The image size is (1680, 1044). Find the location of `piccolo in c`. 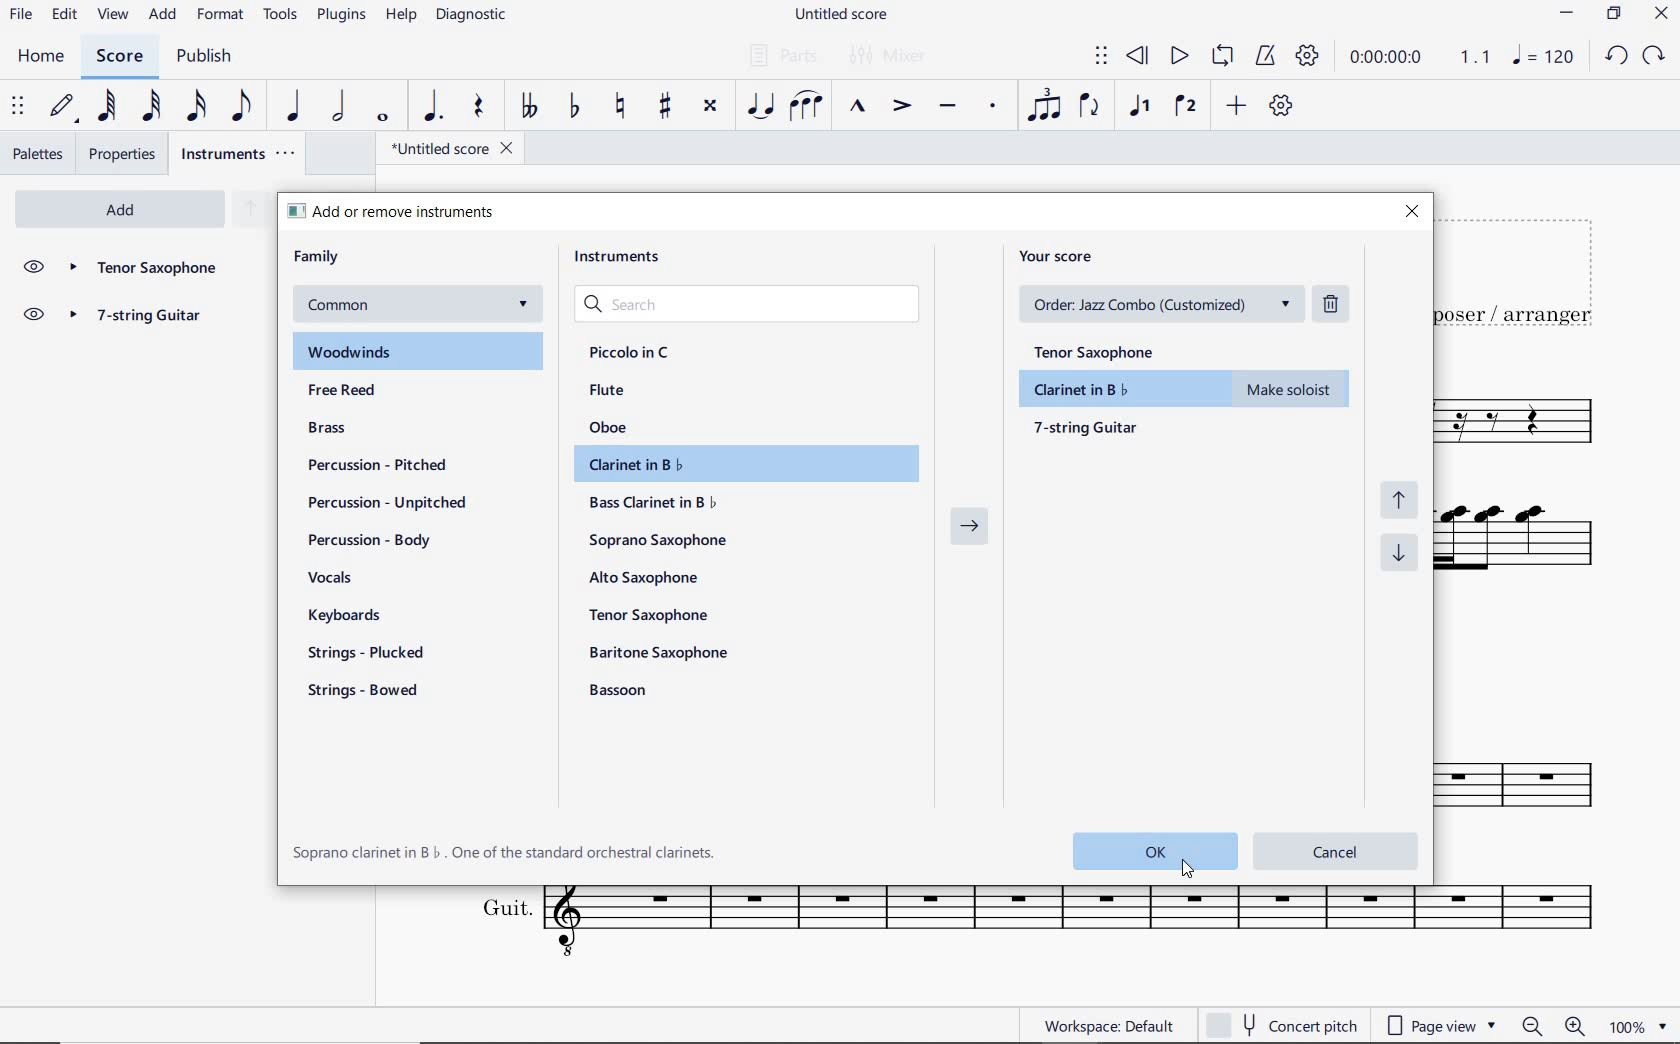

piccolo in c is located at coordinates (631, 353).